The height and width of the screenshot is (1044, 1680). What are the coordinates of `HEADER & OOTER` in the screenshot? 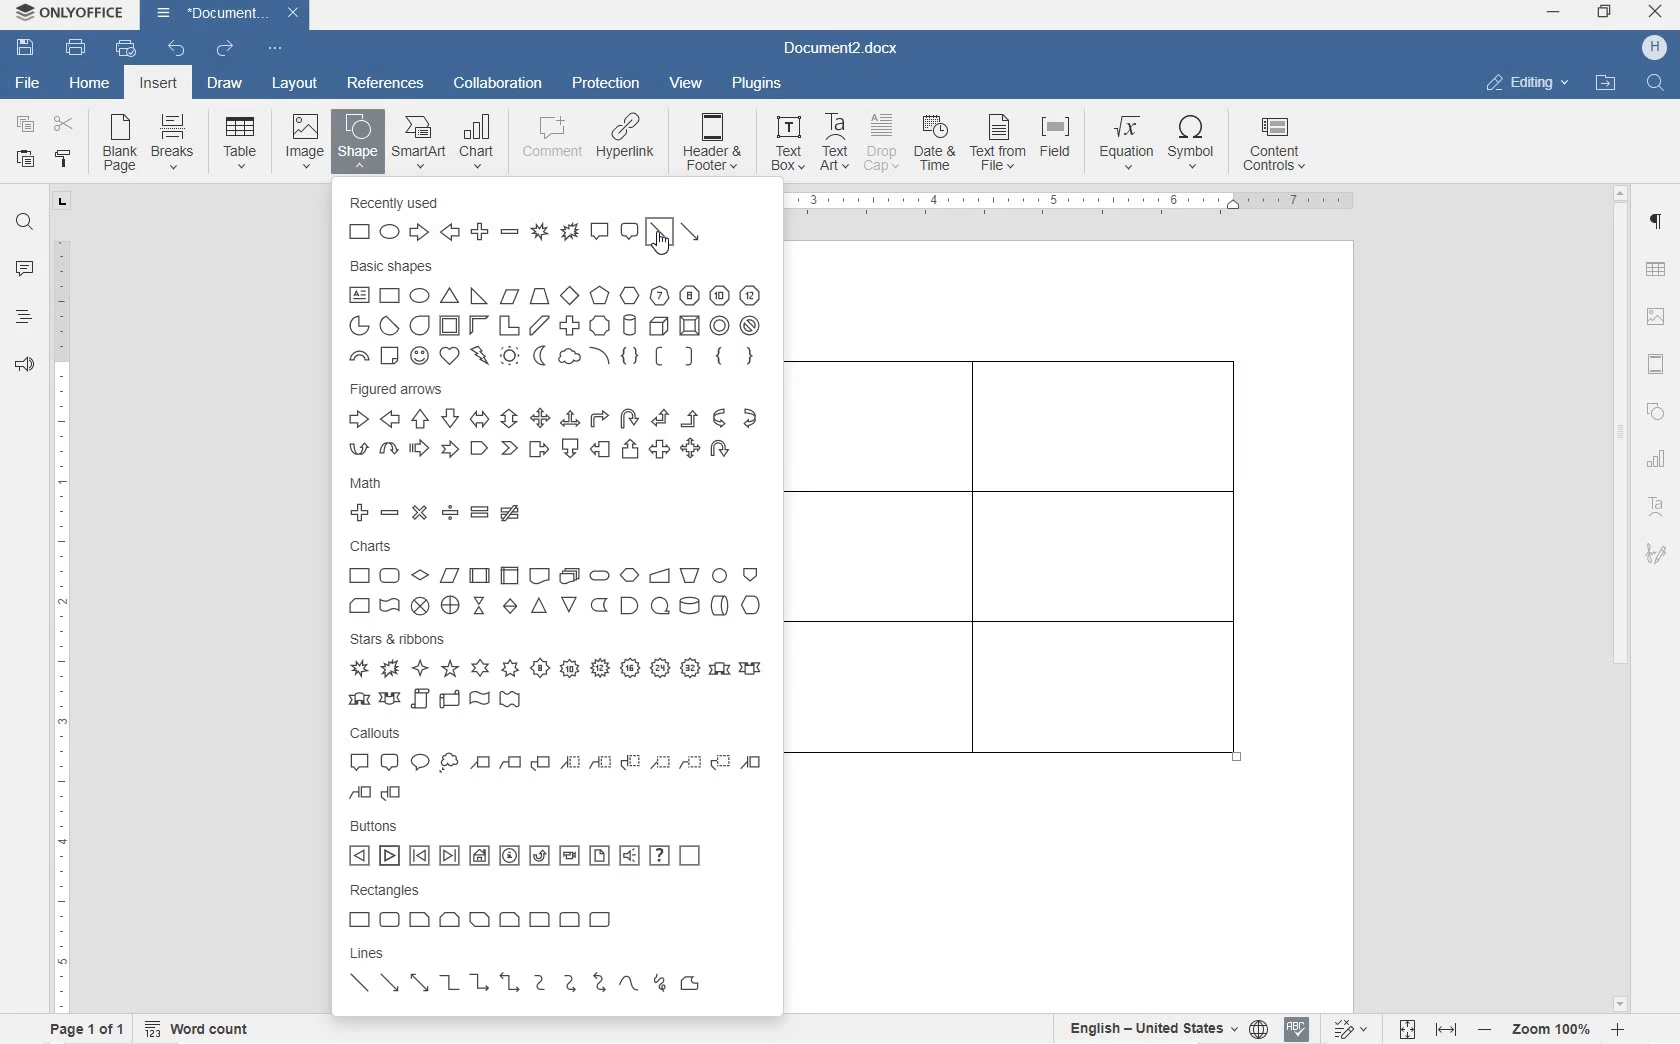 It's located at (713, 143).